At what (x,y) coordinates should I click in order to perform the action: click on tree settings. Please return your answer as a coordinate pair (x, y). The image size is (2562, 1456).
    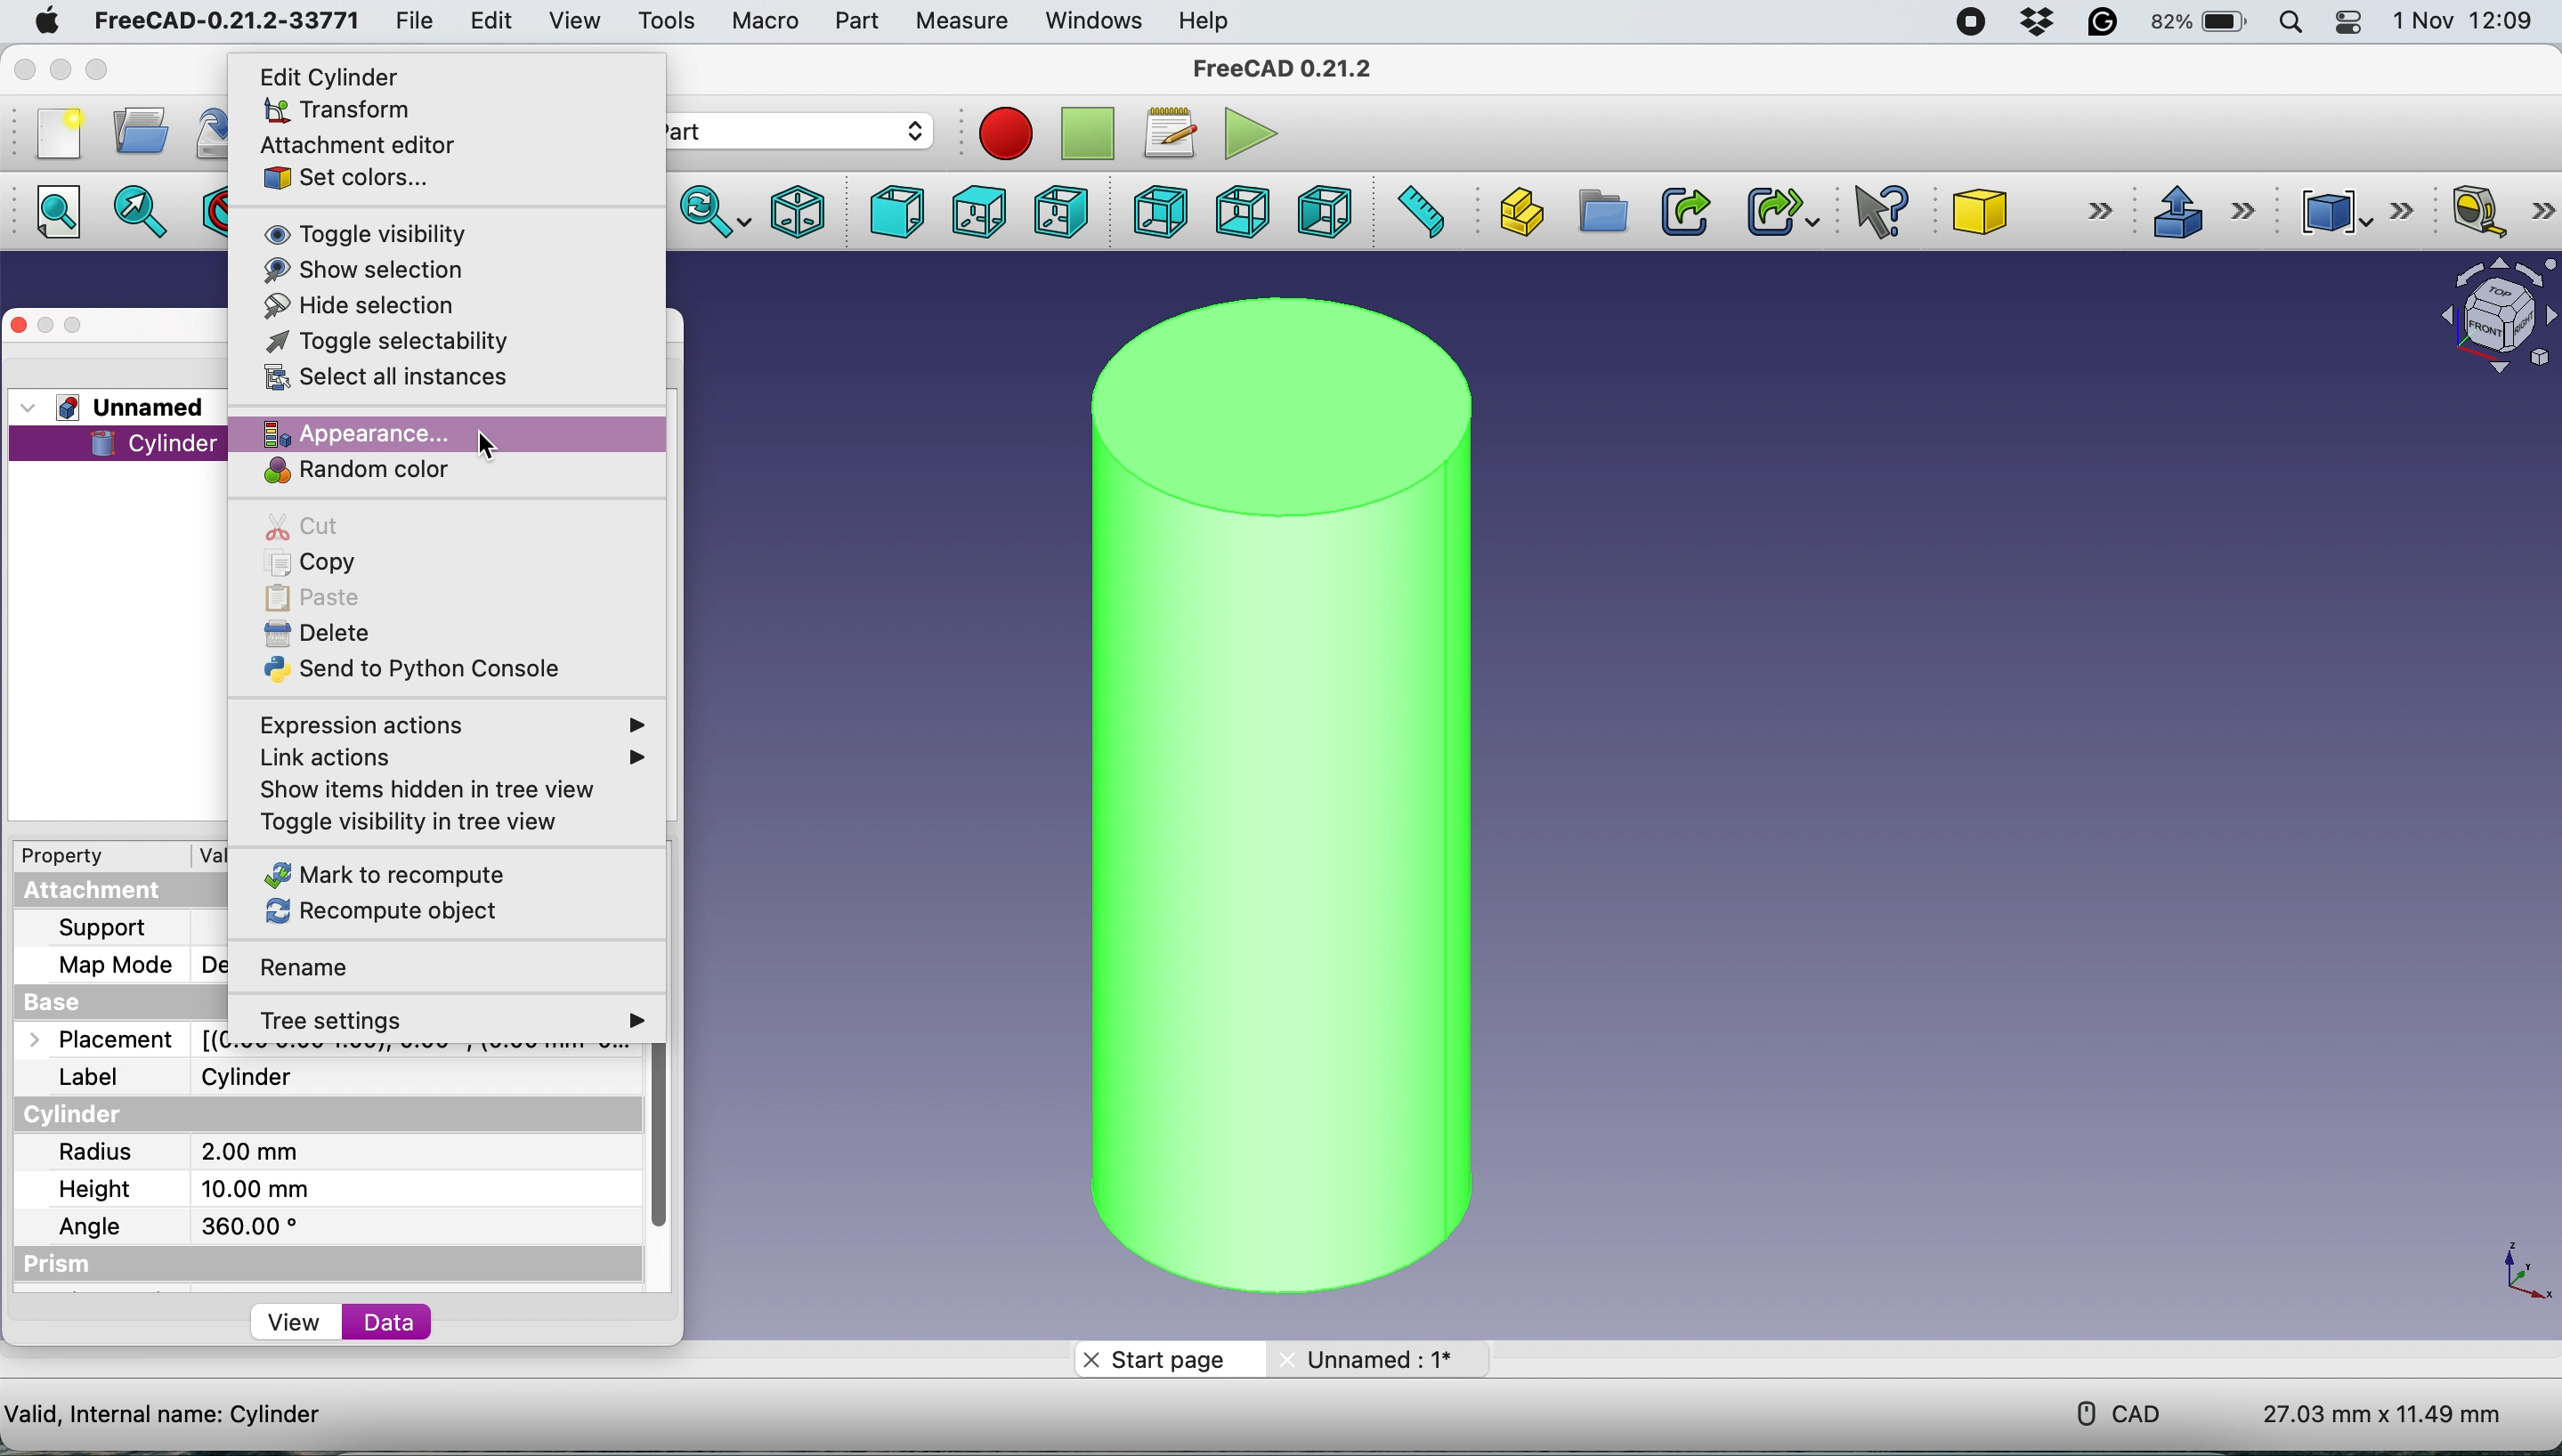
    Looking at the image, I should click on (342, 1019).